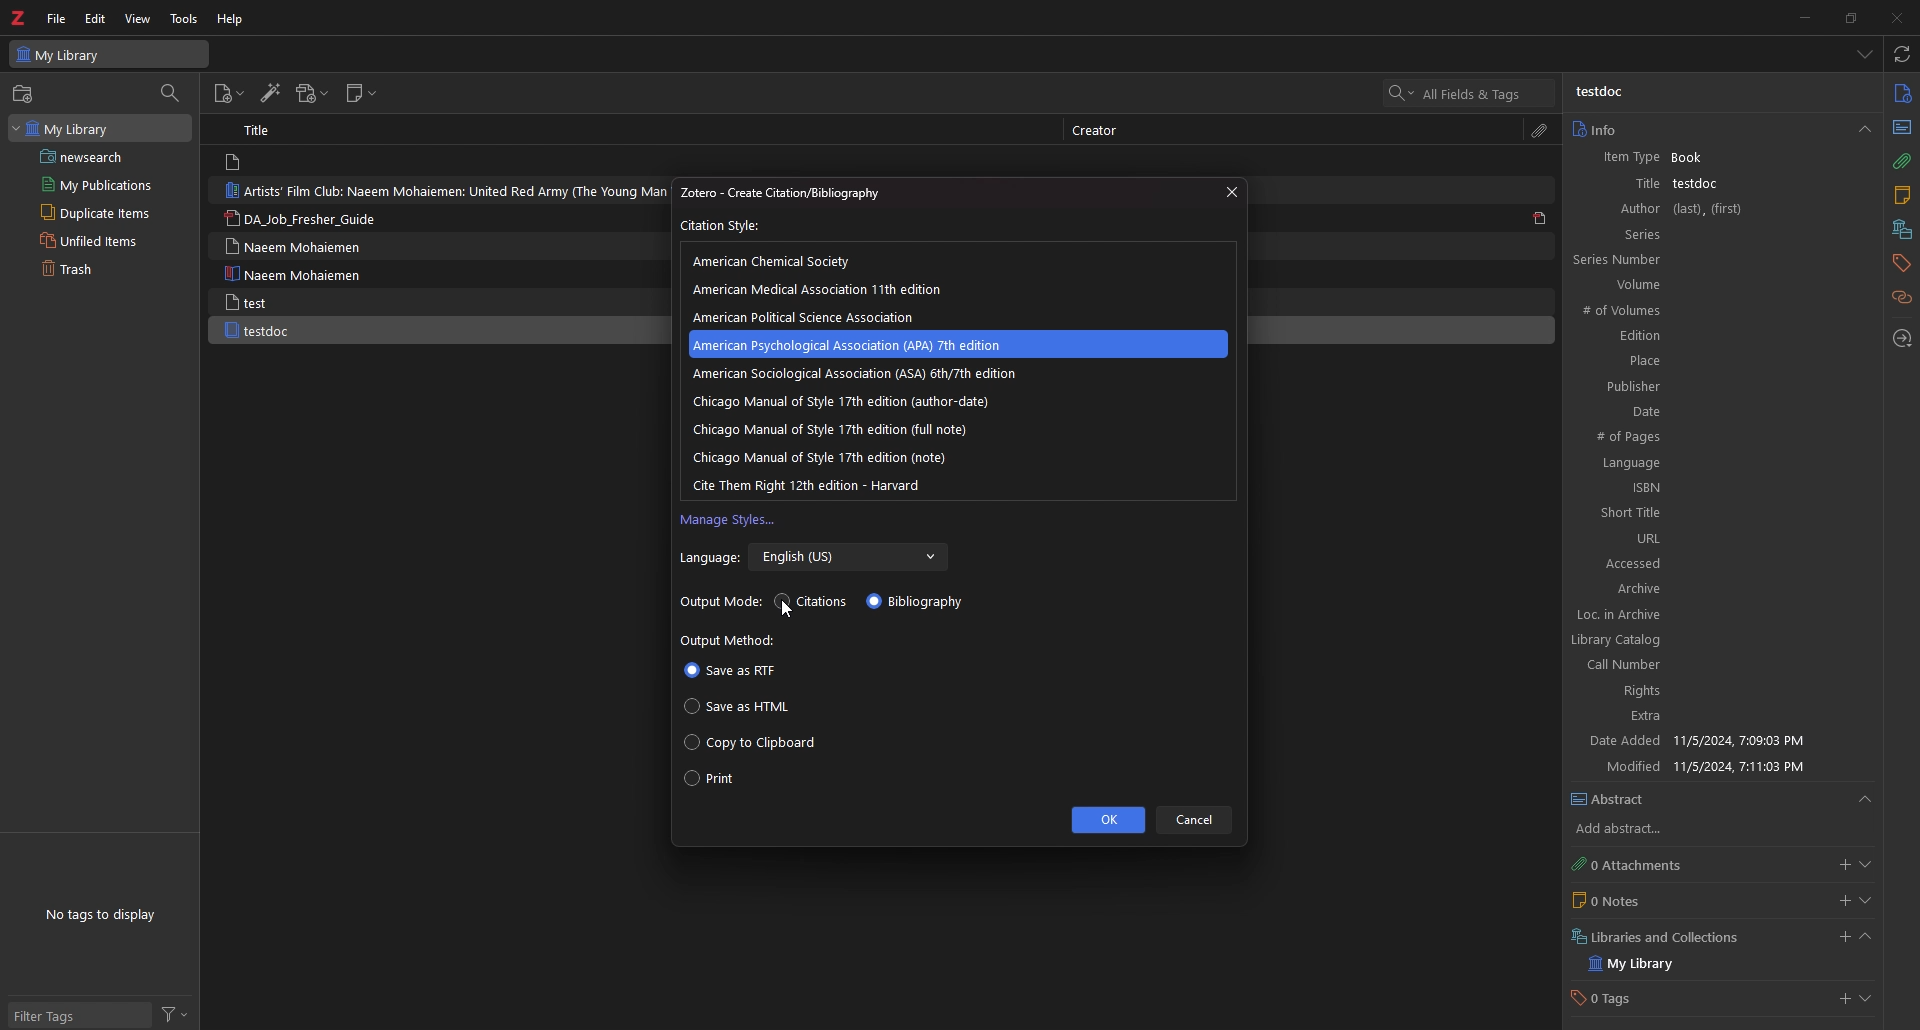 This screenshot has height=1030, width=1920. What do you see at coordinates (1714, 285) in the screenshot?
I see `Volume` at bounding box center [1714, 285].